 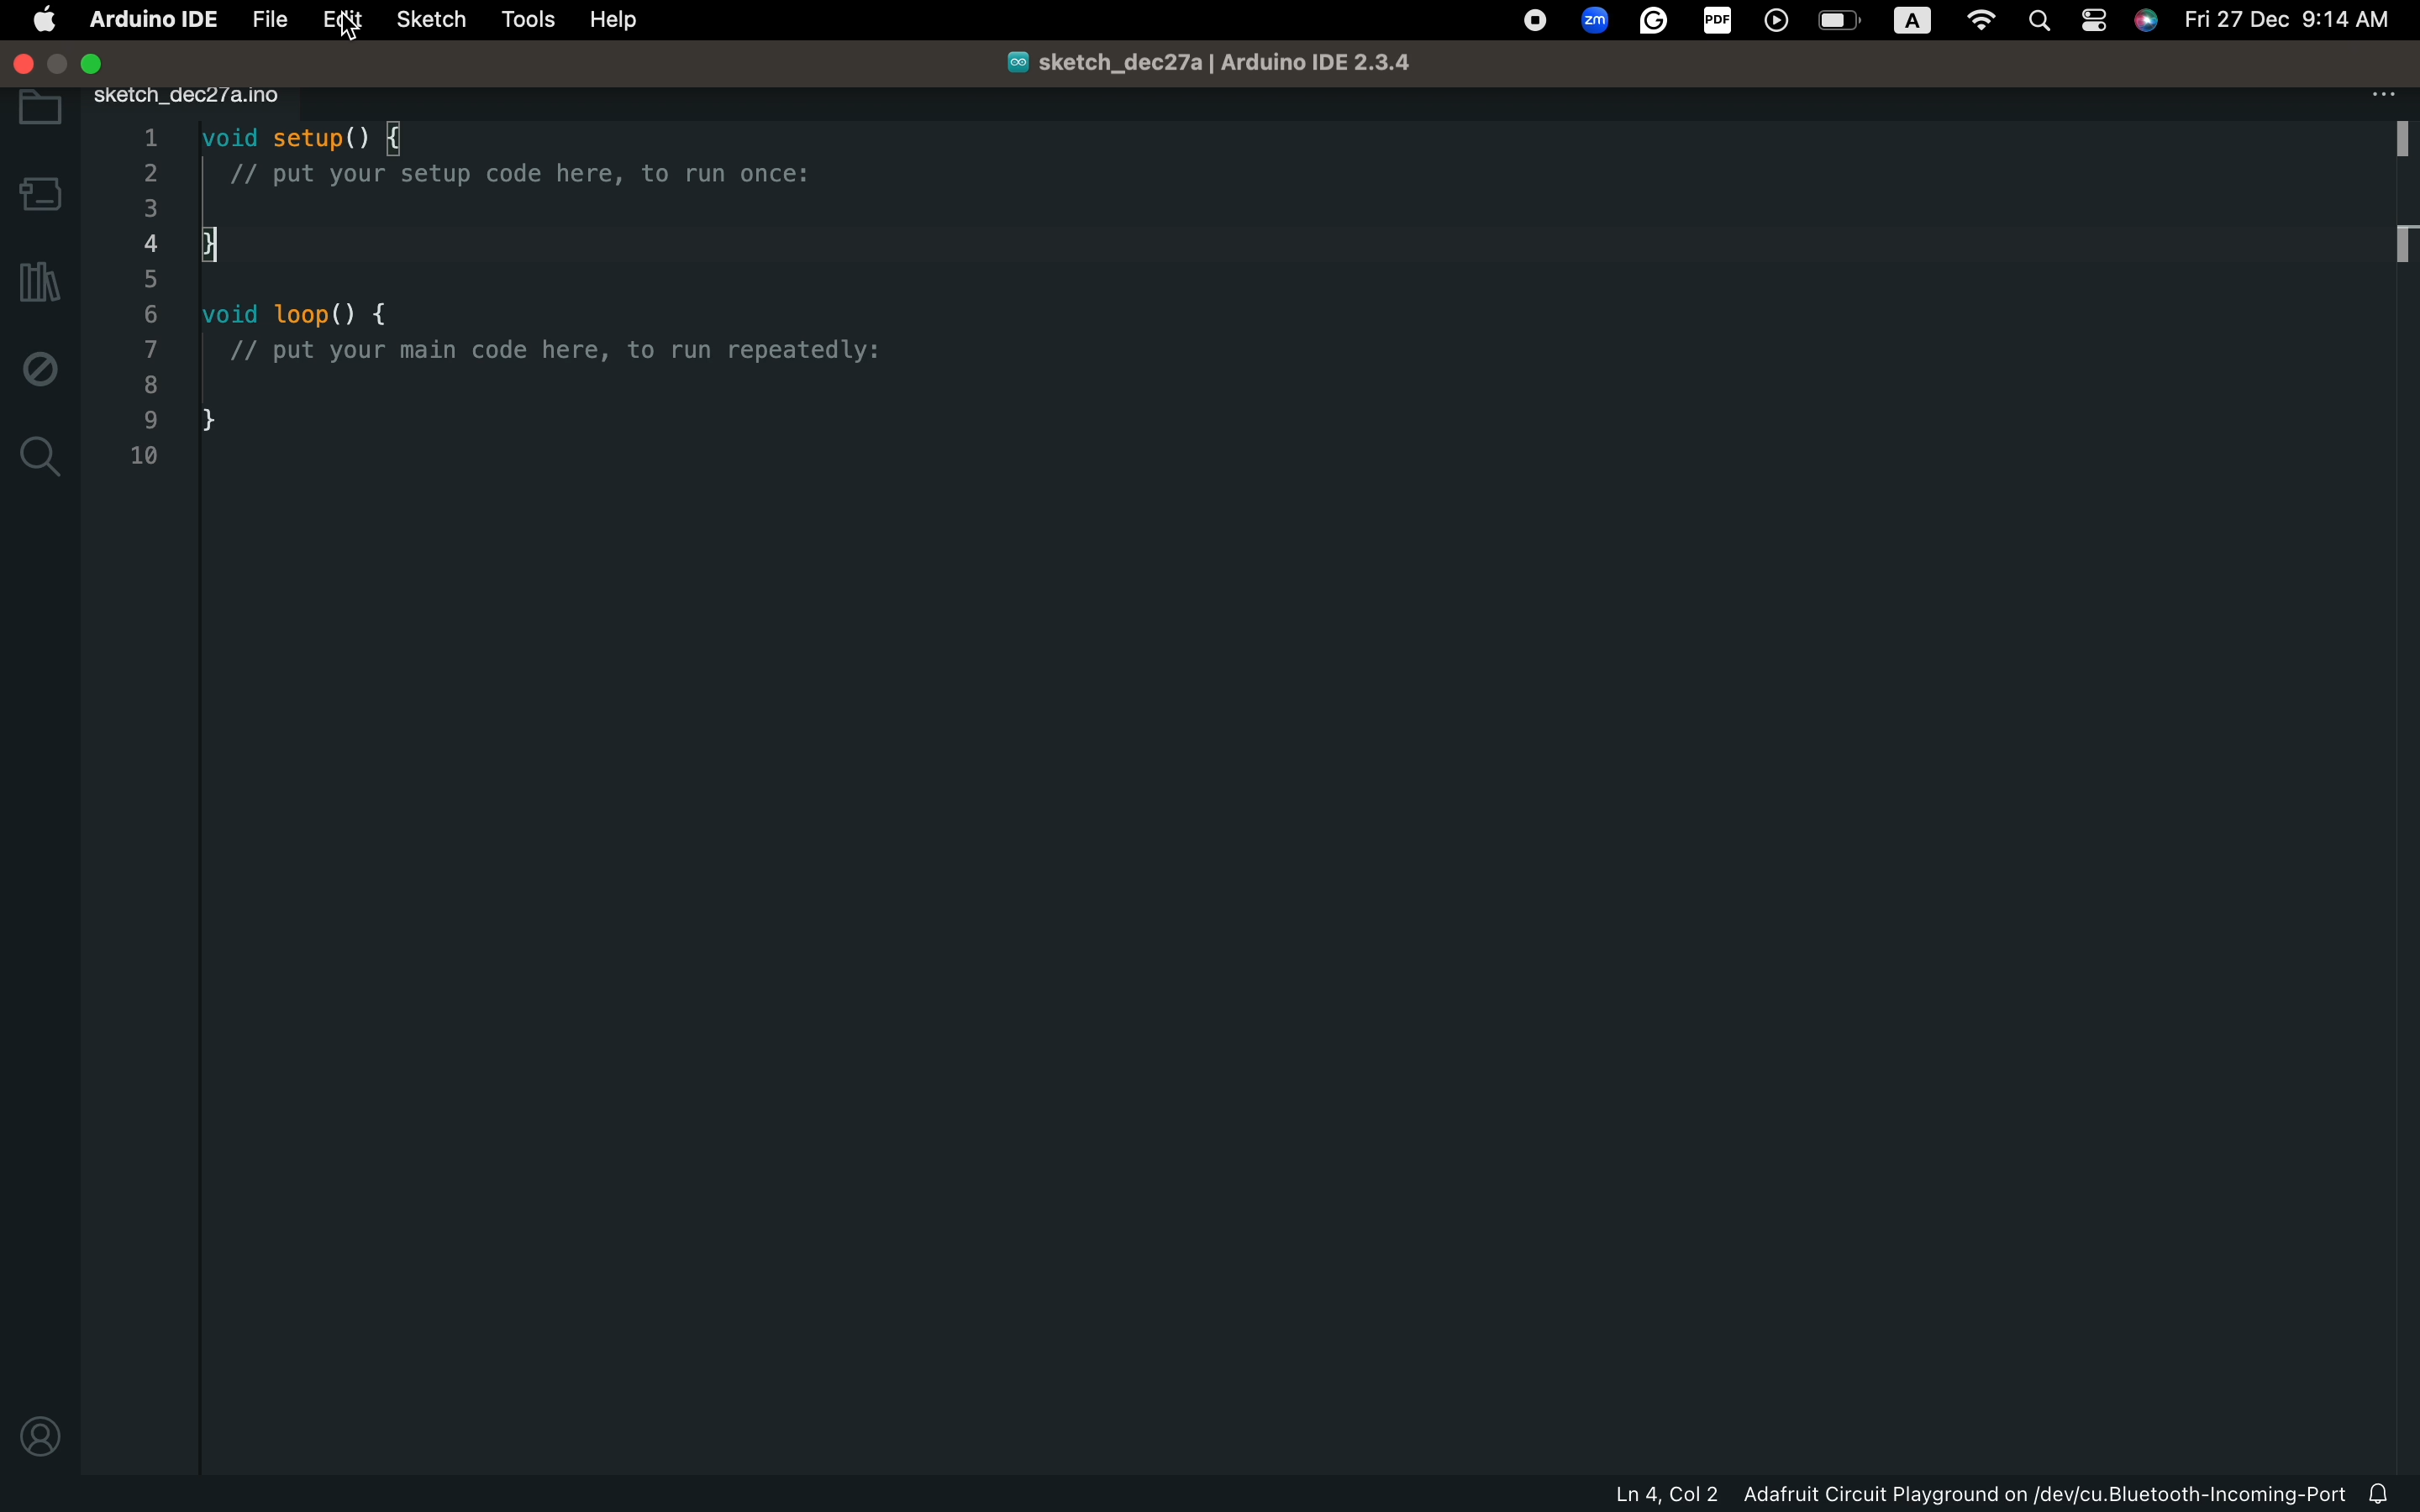 What do you see at coordinates (2380, 1496) in the screenshot?
I see `notification` at bounding box center [2380, 1496].